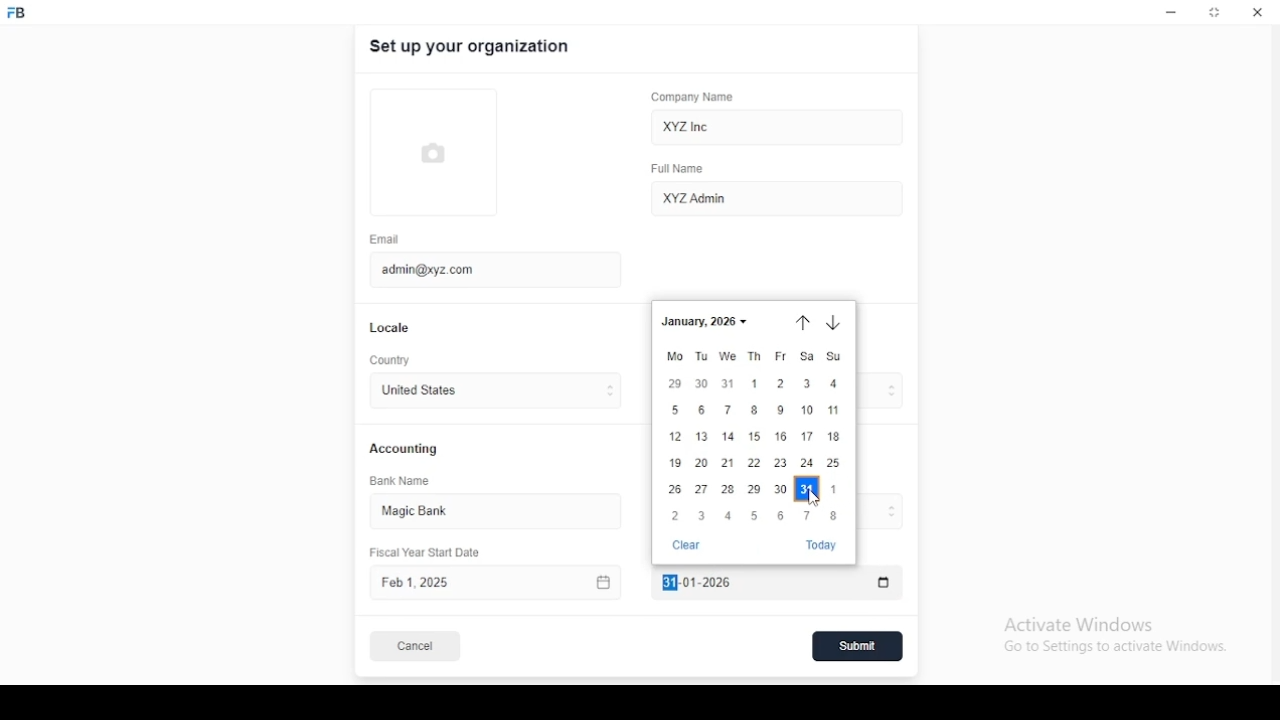  I want to click on logo tumbnail, so click(448, 153).